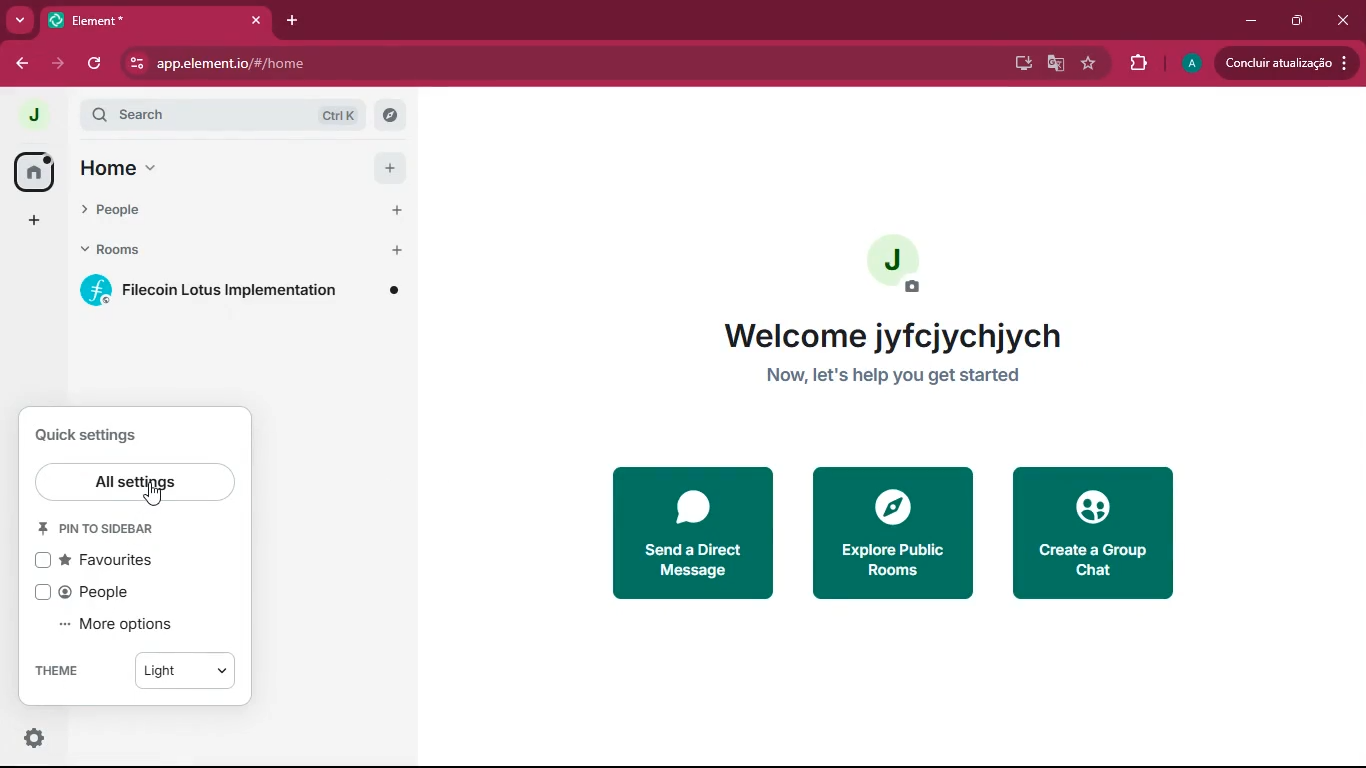 The height and width of the screenshot is (768, 1366). What do you see at coordinates (1254, 21) in the screenshot?
I see `minimize` at bounding box center [1254, 21].